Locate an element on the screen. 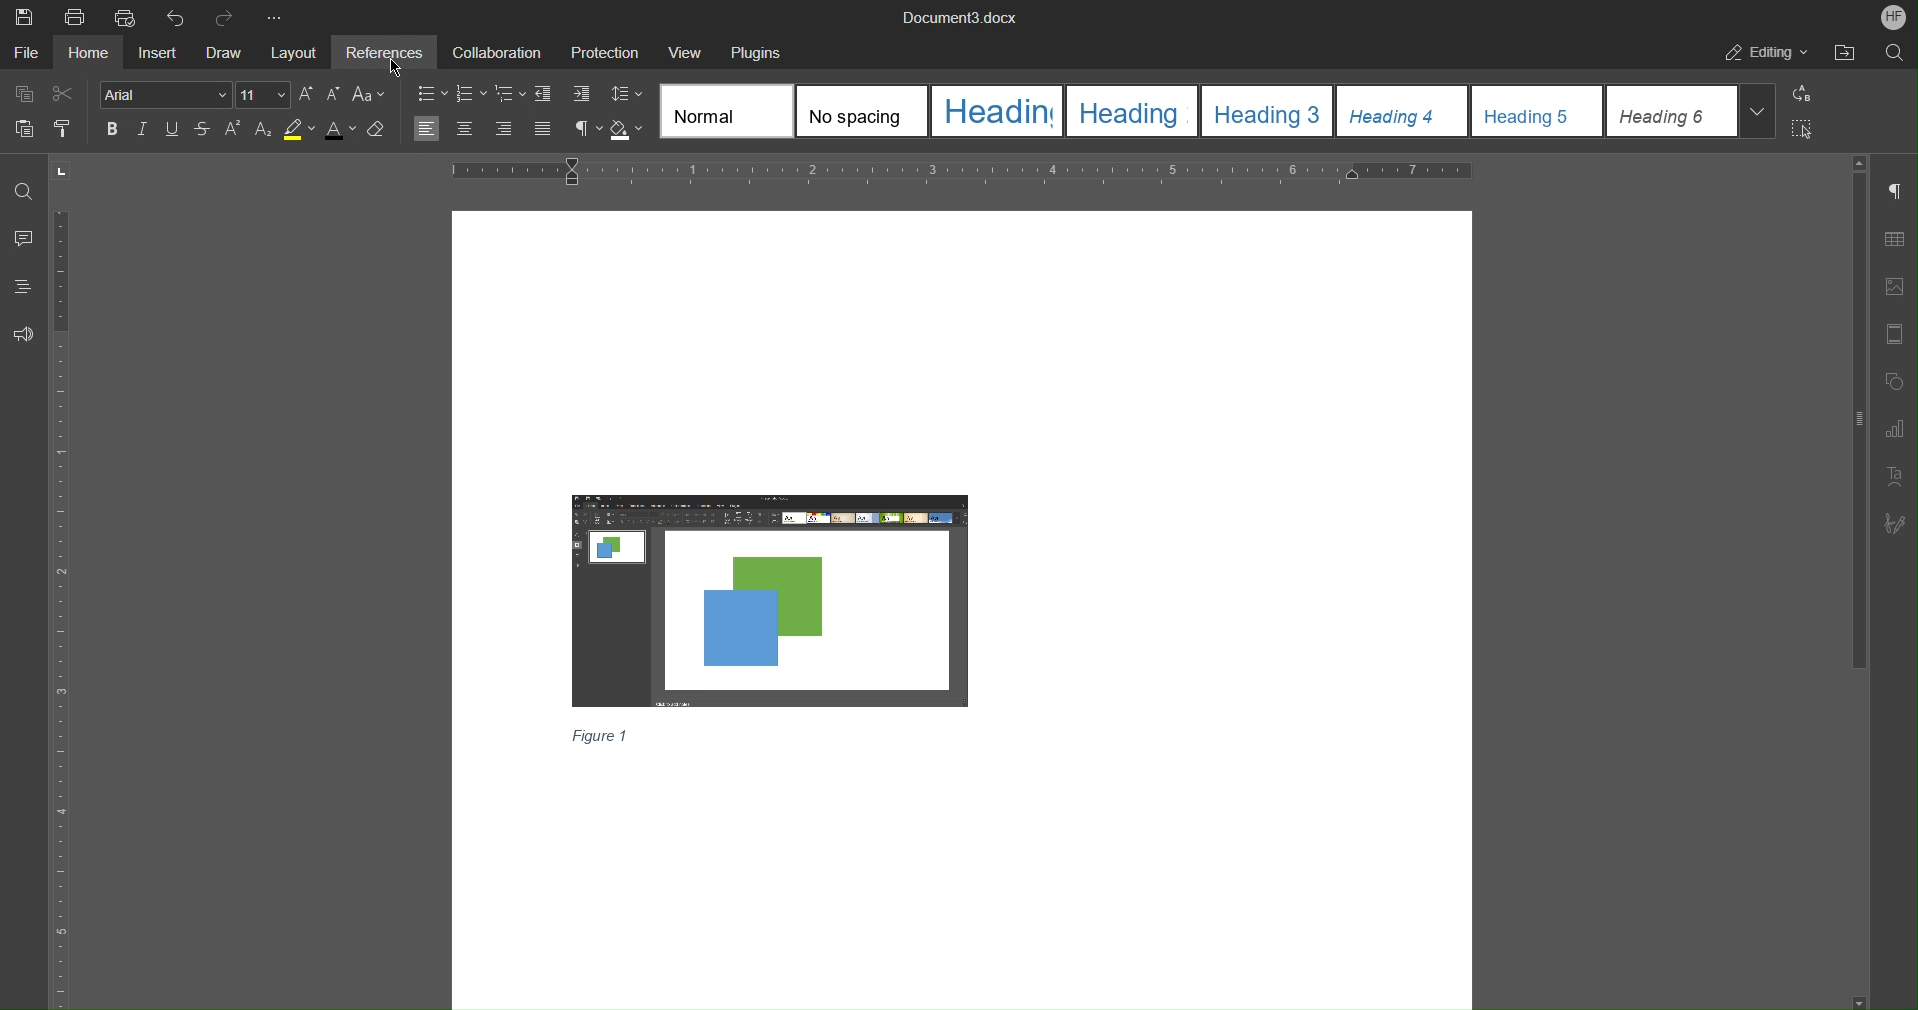 The height and width of the screenshot is (1010, 1918). Increase Font Size is located at coordinates (309, 96).